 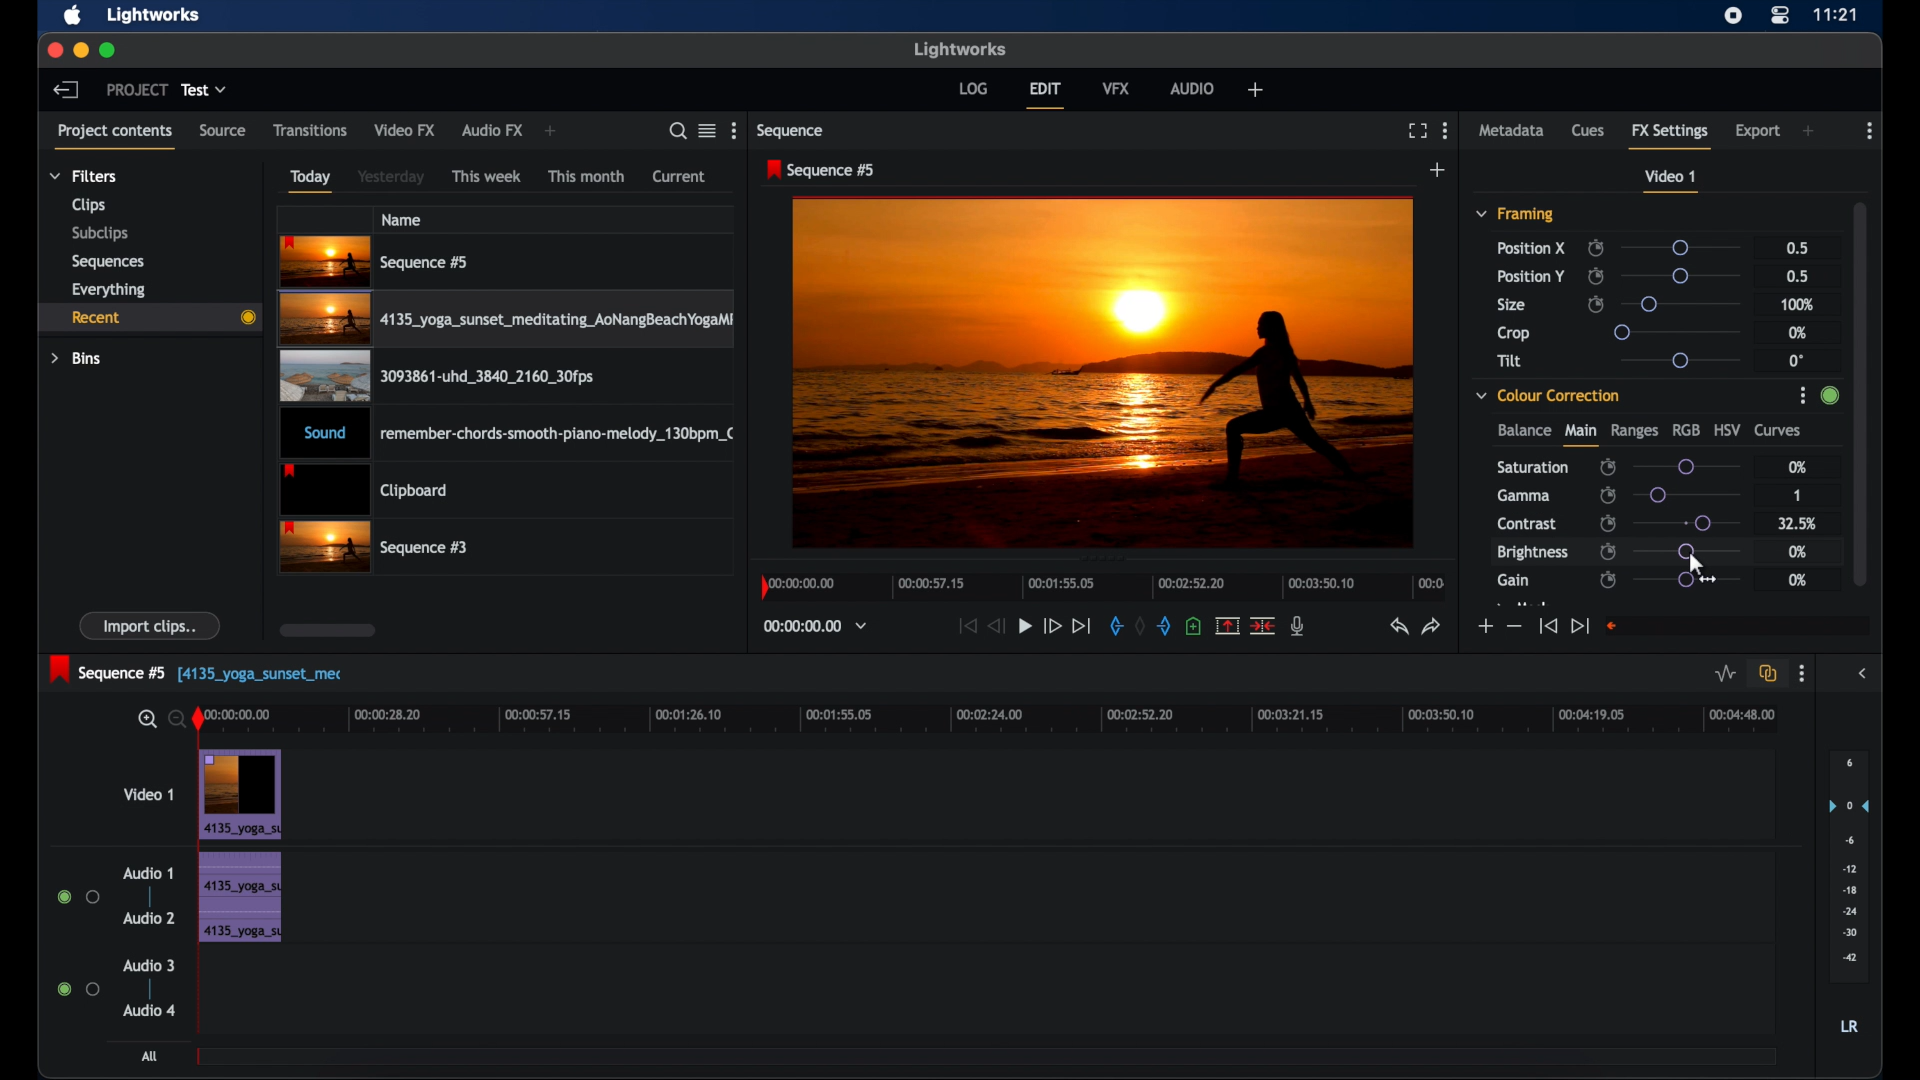 What do you see at coordinates (154, 14) in the screenshot?
I see `lightworks` at bounding box center [154, 14].